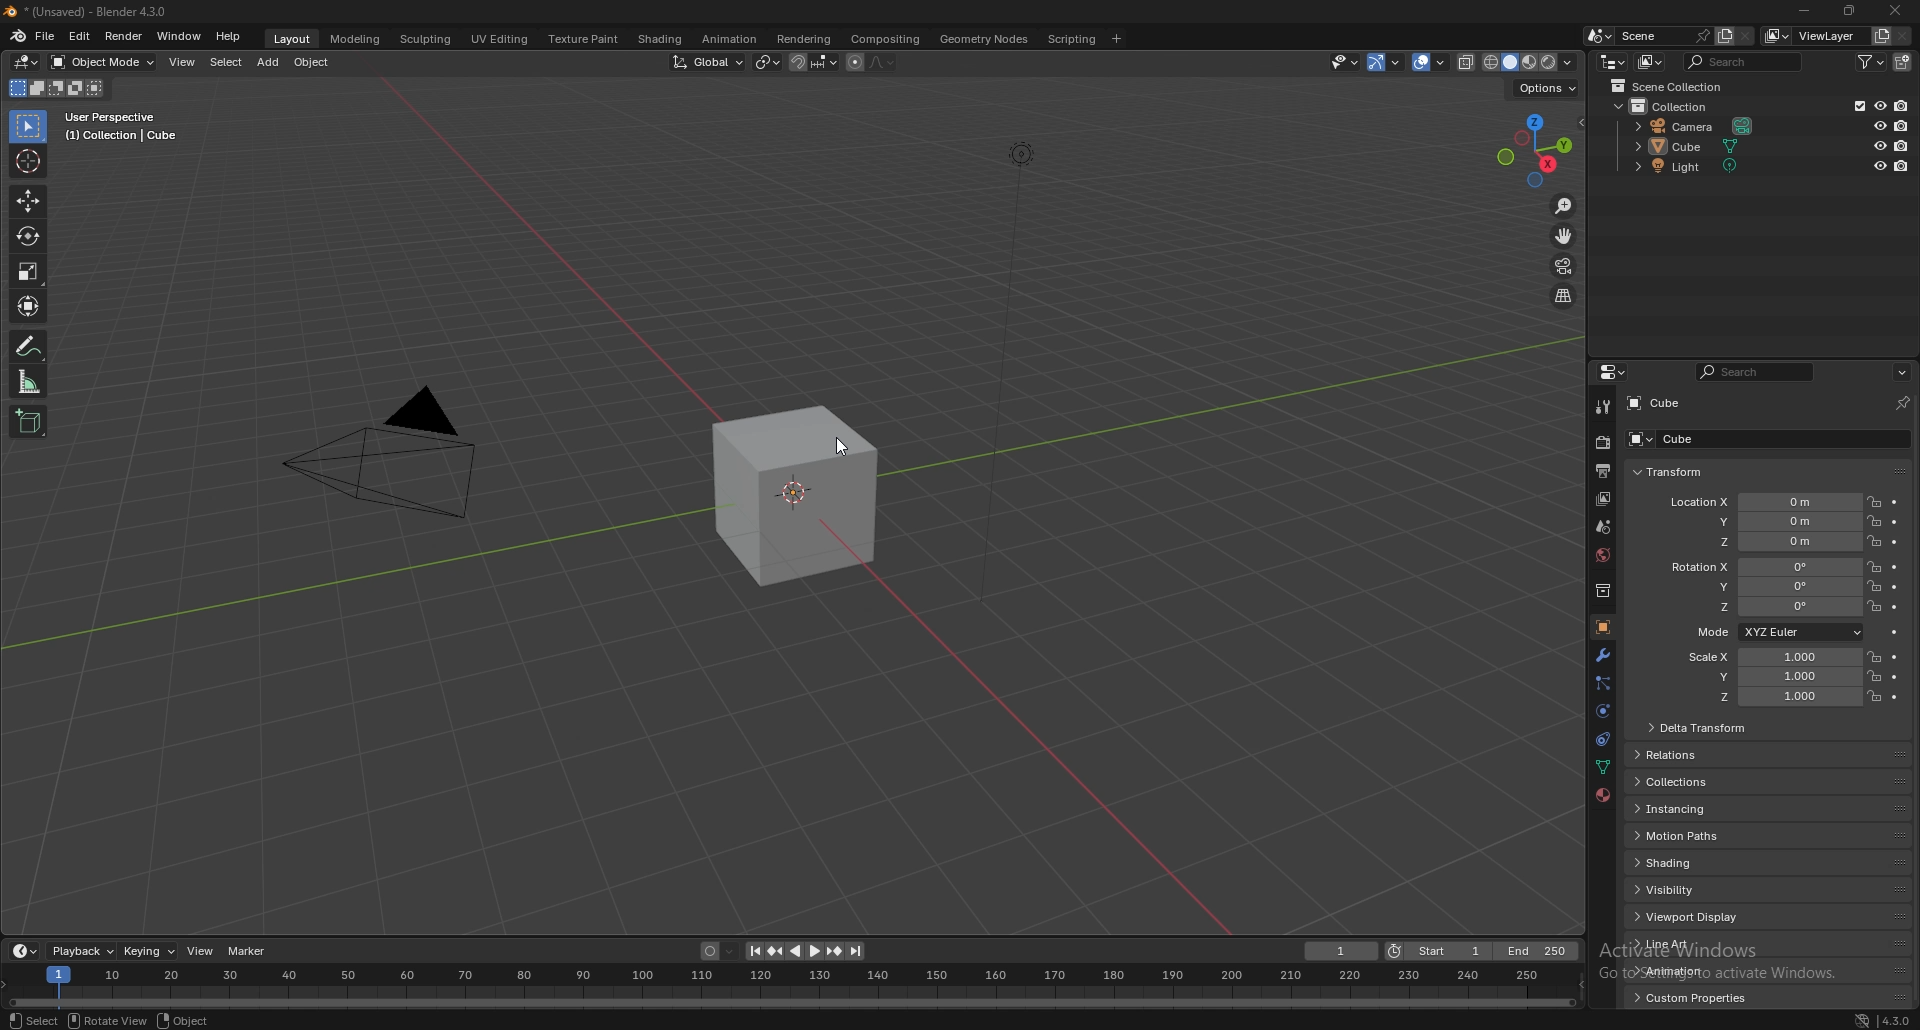 This screenshot has height=1030, width=1920. What do you see at coordinates (752, 951) in the screenshot?
I see `jump to endpoint` at bounding box center [752, 951].